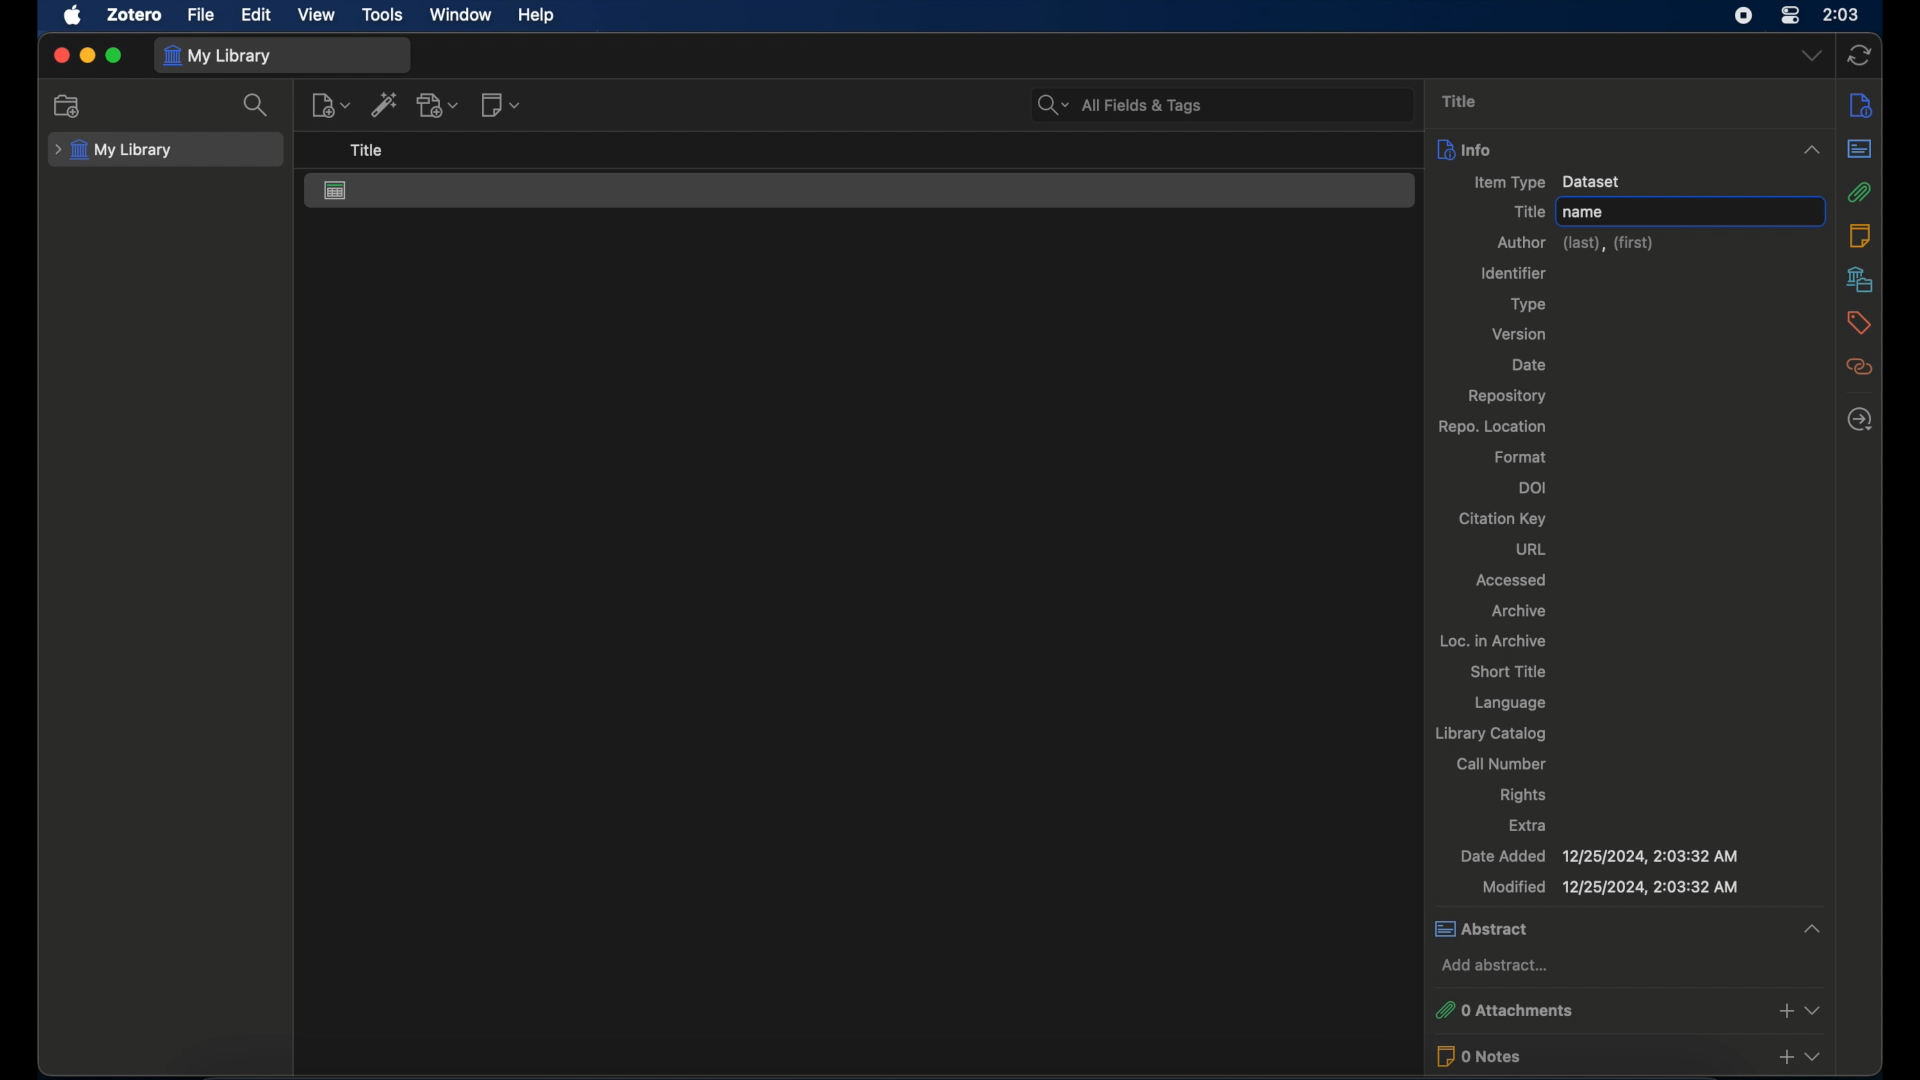 Image resolution: width=1920 pixels, height=1080 pixels. Describe the element at coordinates (1861, 192) in the screenshot. I see `attachments` at that location.